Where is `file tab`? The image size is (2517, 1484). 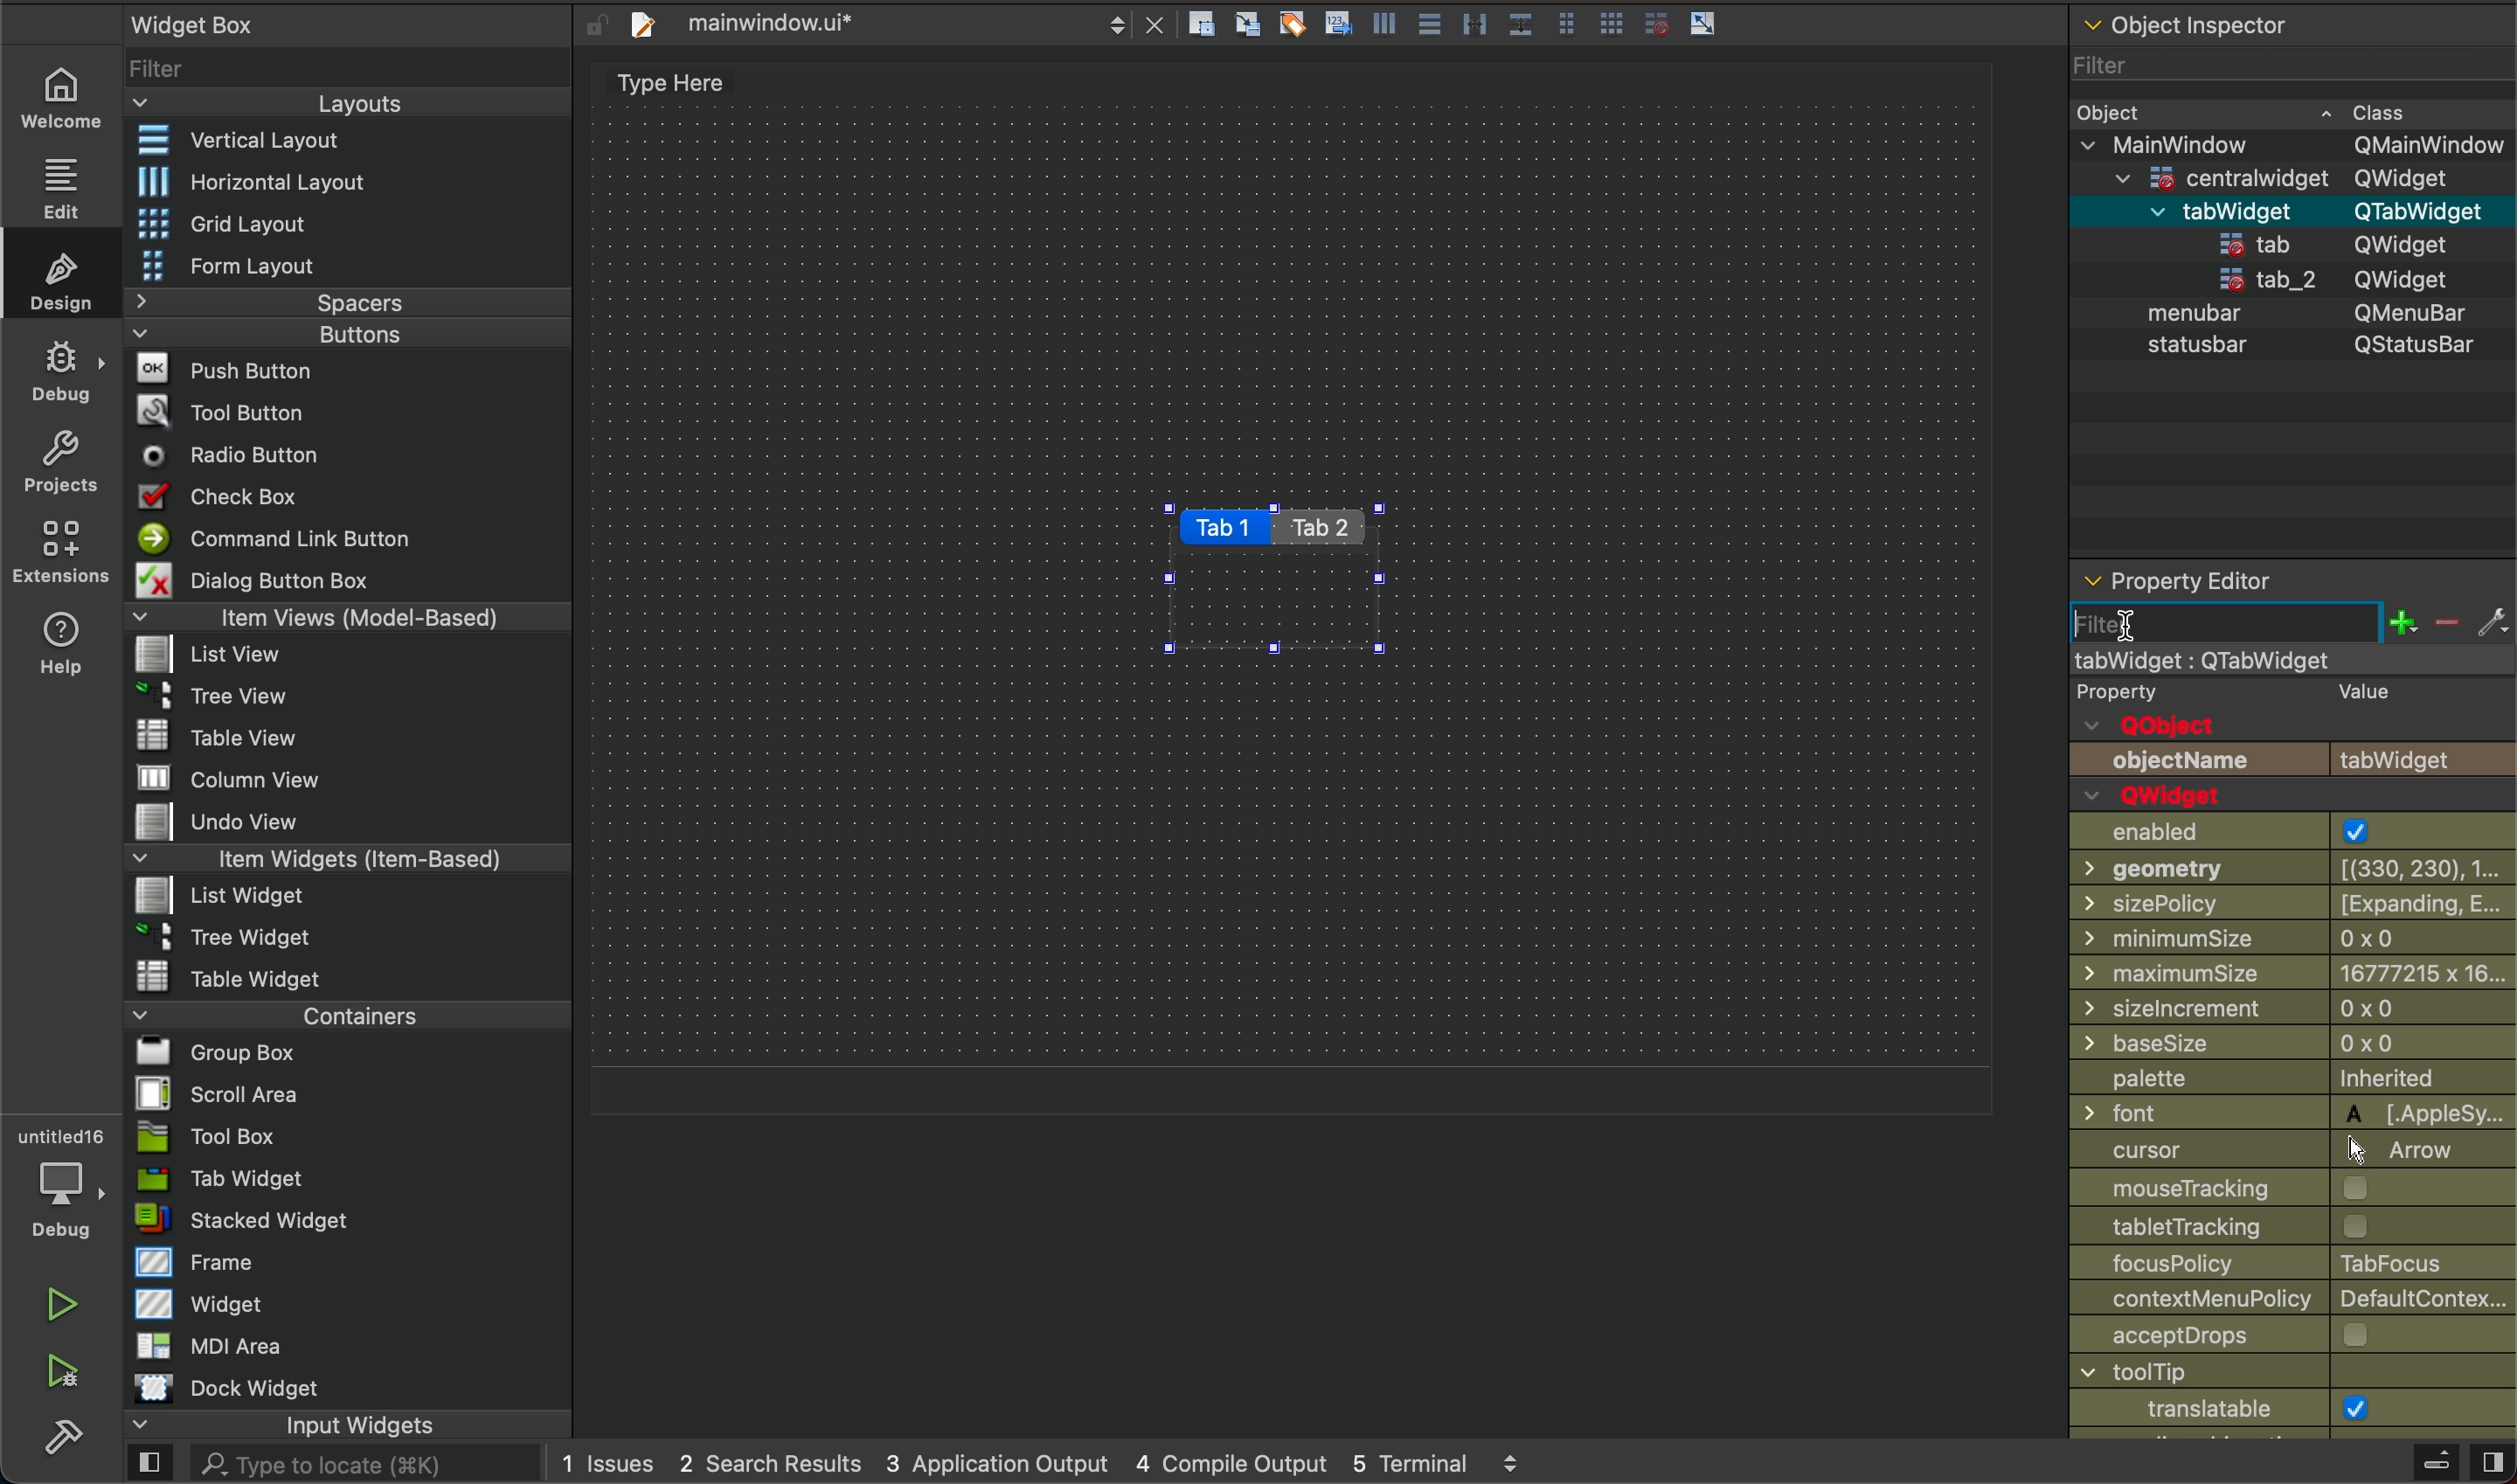
file tab is located at coordinates (886, 24).